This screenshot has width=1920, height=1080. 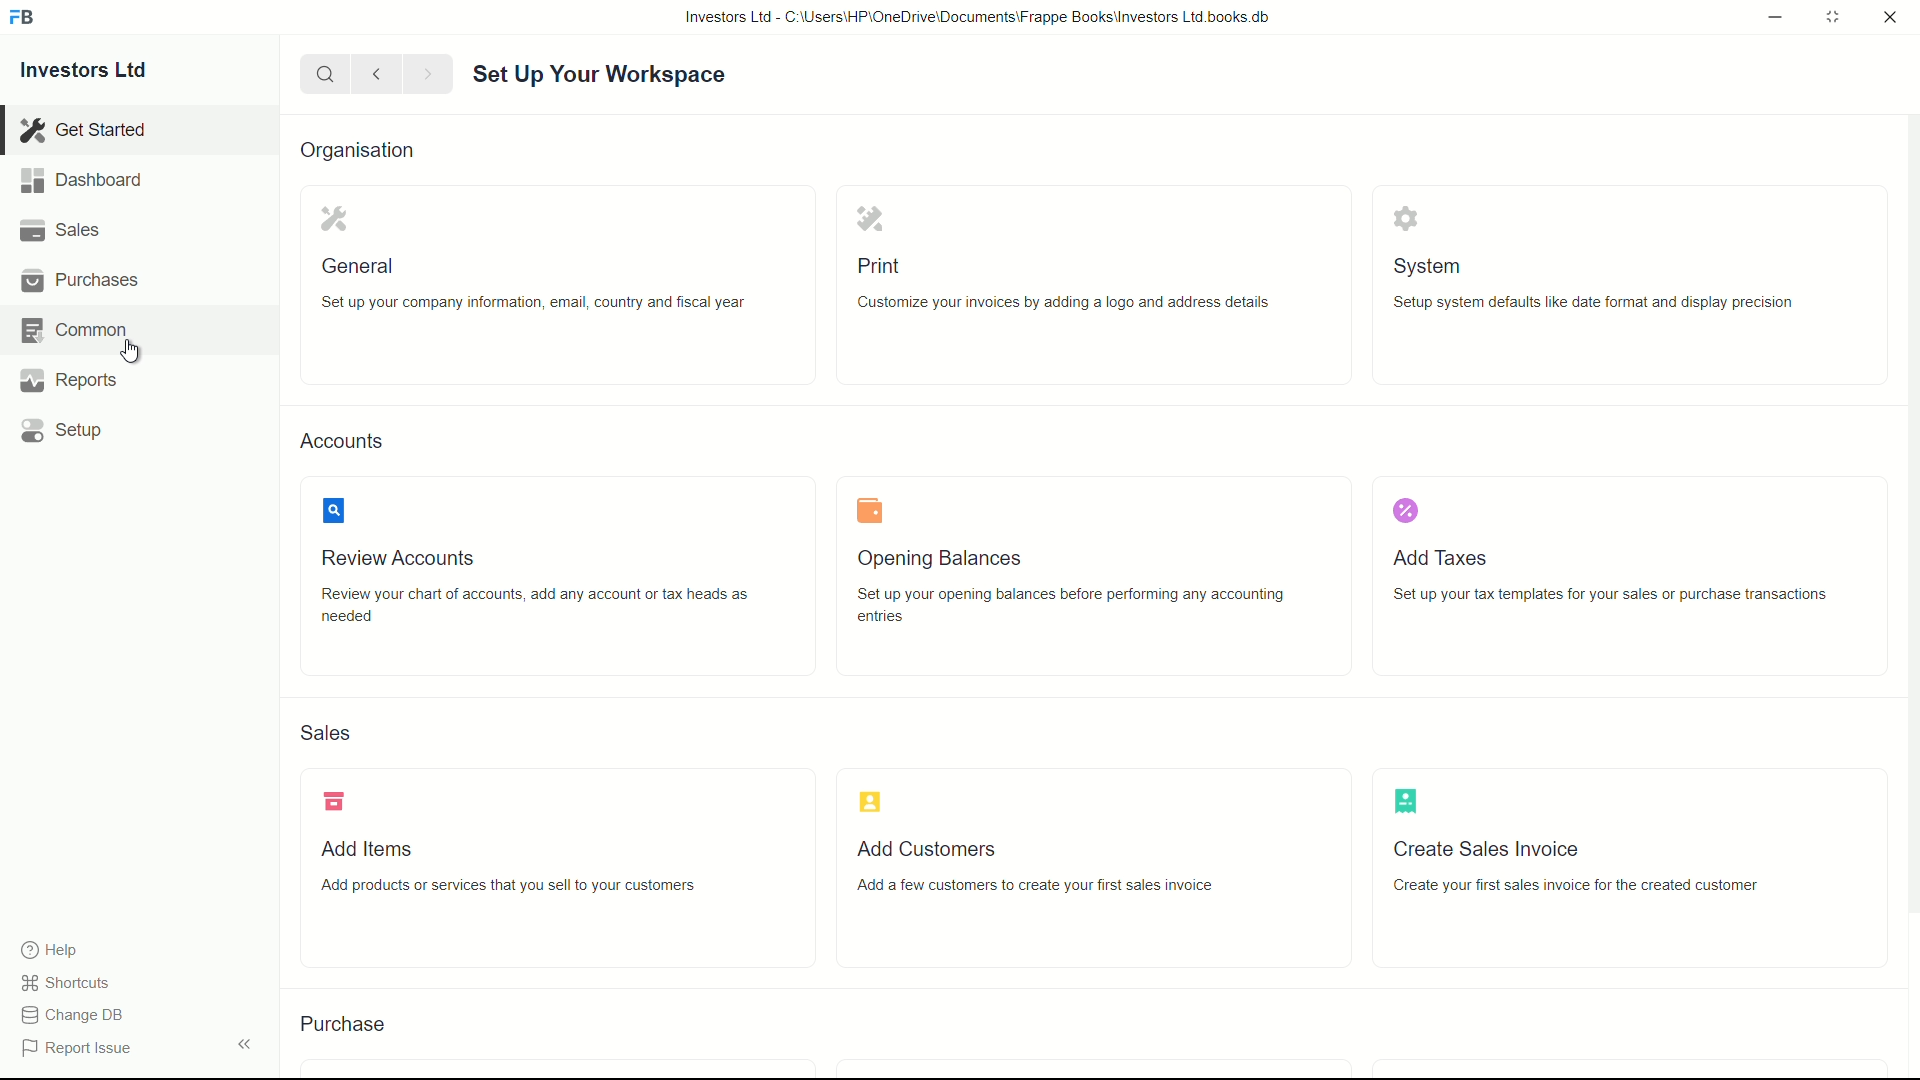 What do you see at coordinates (371, 849) in the screenshot?
I see `Add Items` at bounding box center [371, 849].